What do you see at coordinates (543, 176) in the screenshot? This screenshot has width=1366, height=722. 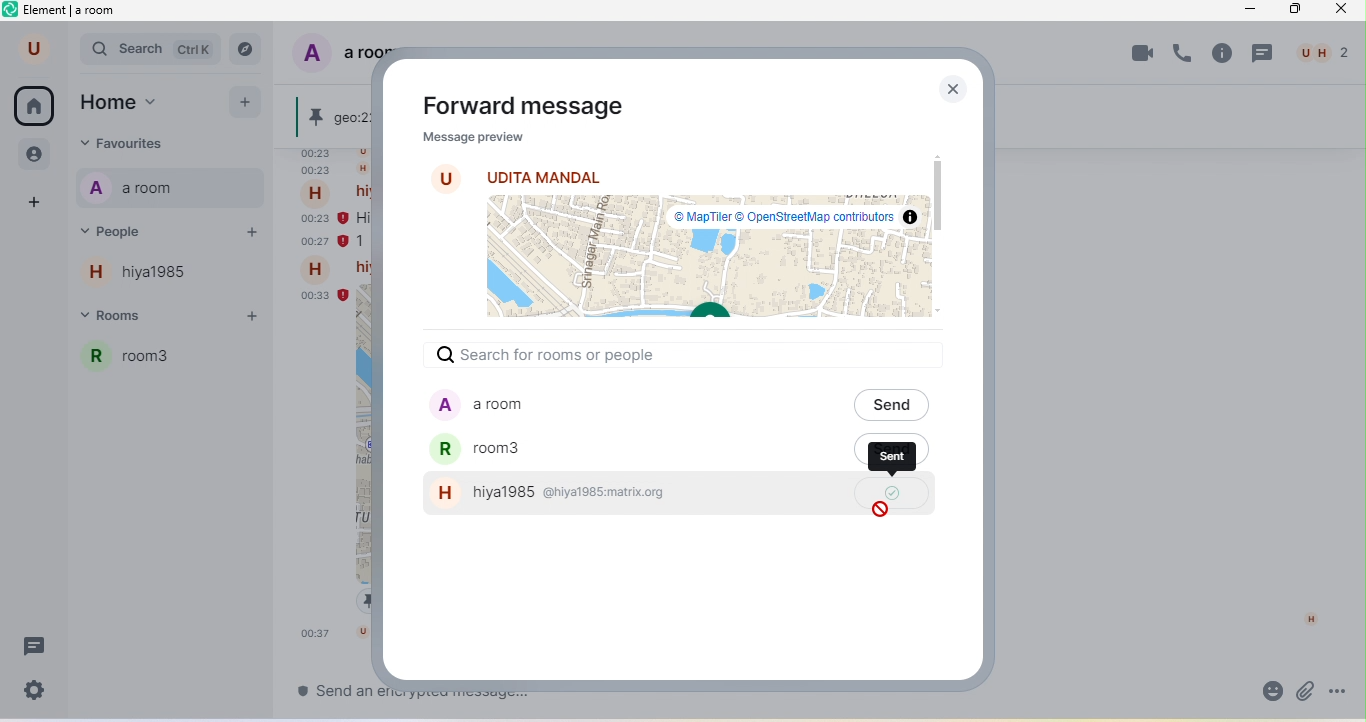 I see `udita mandal` at bounding box center [543, 176].